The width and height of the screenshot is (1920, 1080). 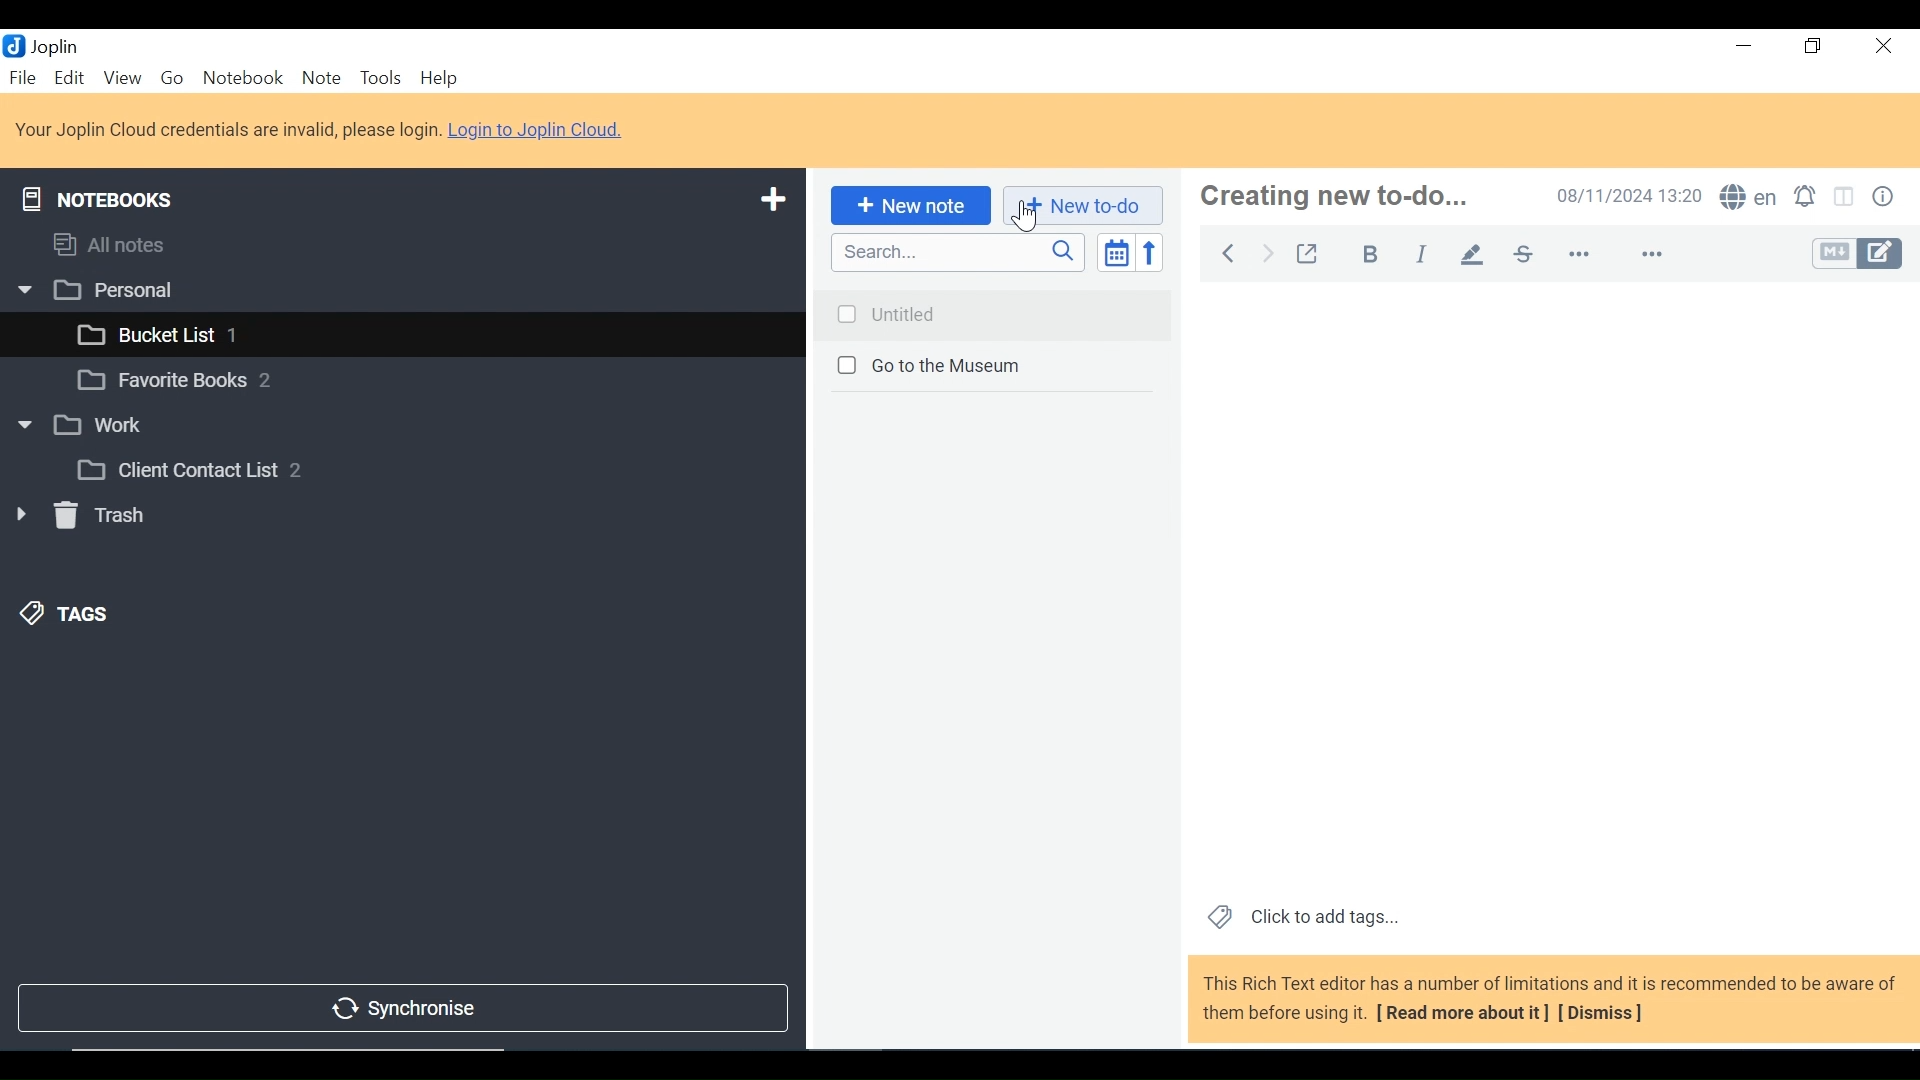 What do you see at coordinates (1114, 252) in the screenshot?
I see `Toggle sort editor list` at bounding box center [1114, 252].